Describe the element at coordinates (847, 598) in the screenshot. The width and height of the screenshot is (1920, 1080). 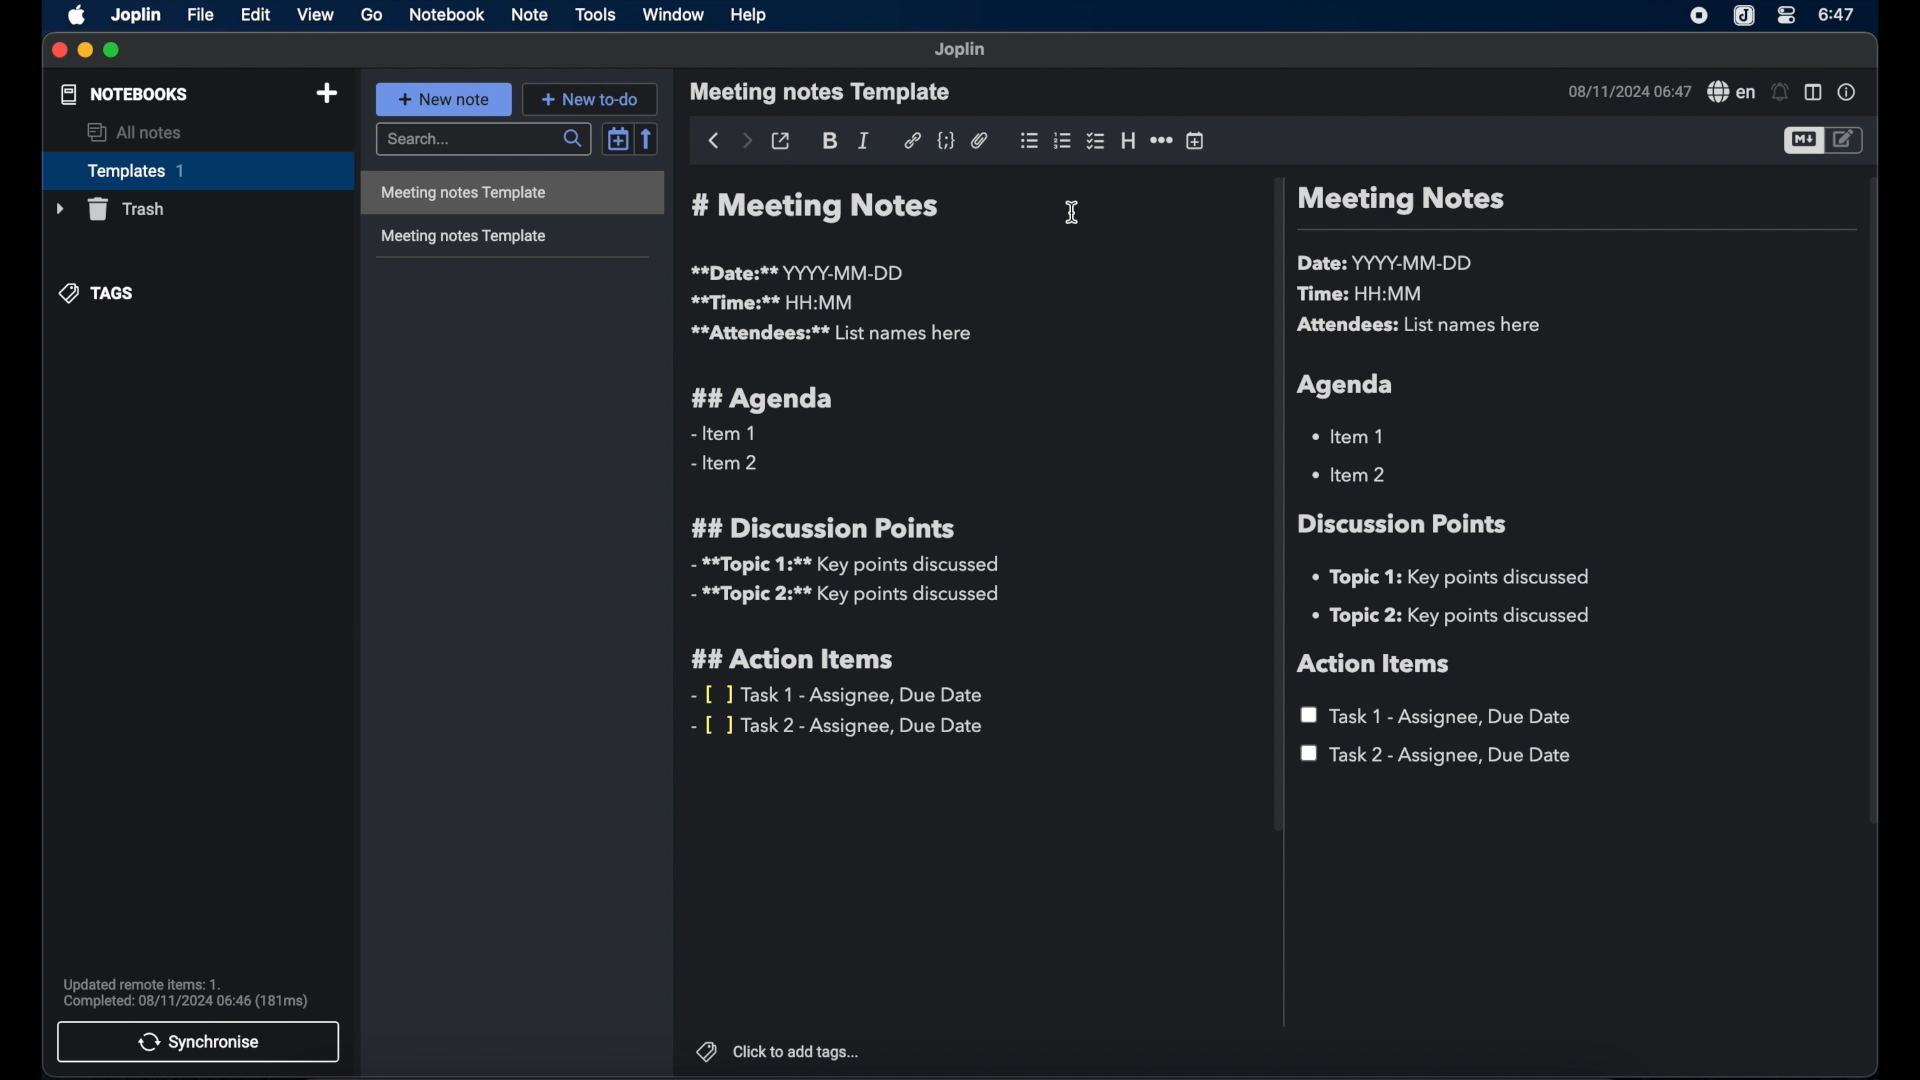
I see `**topic 2:** key points discussed` at that location.